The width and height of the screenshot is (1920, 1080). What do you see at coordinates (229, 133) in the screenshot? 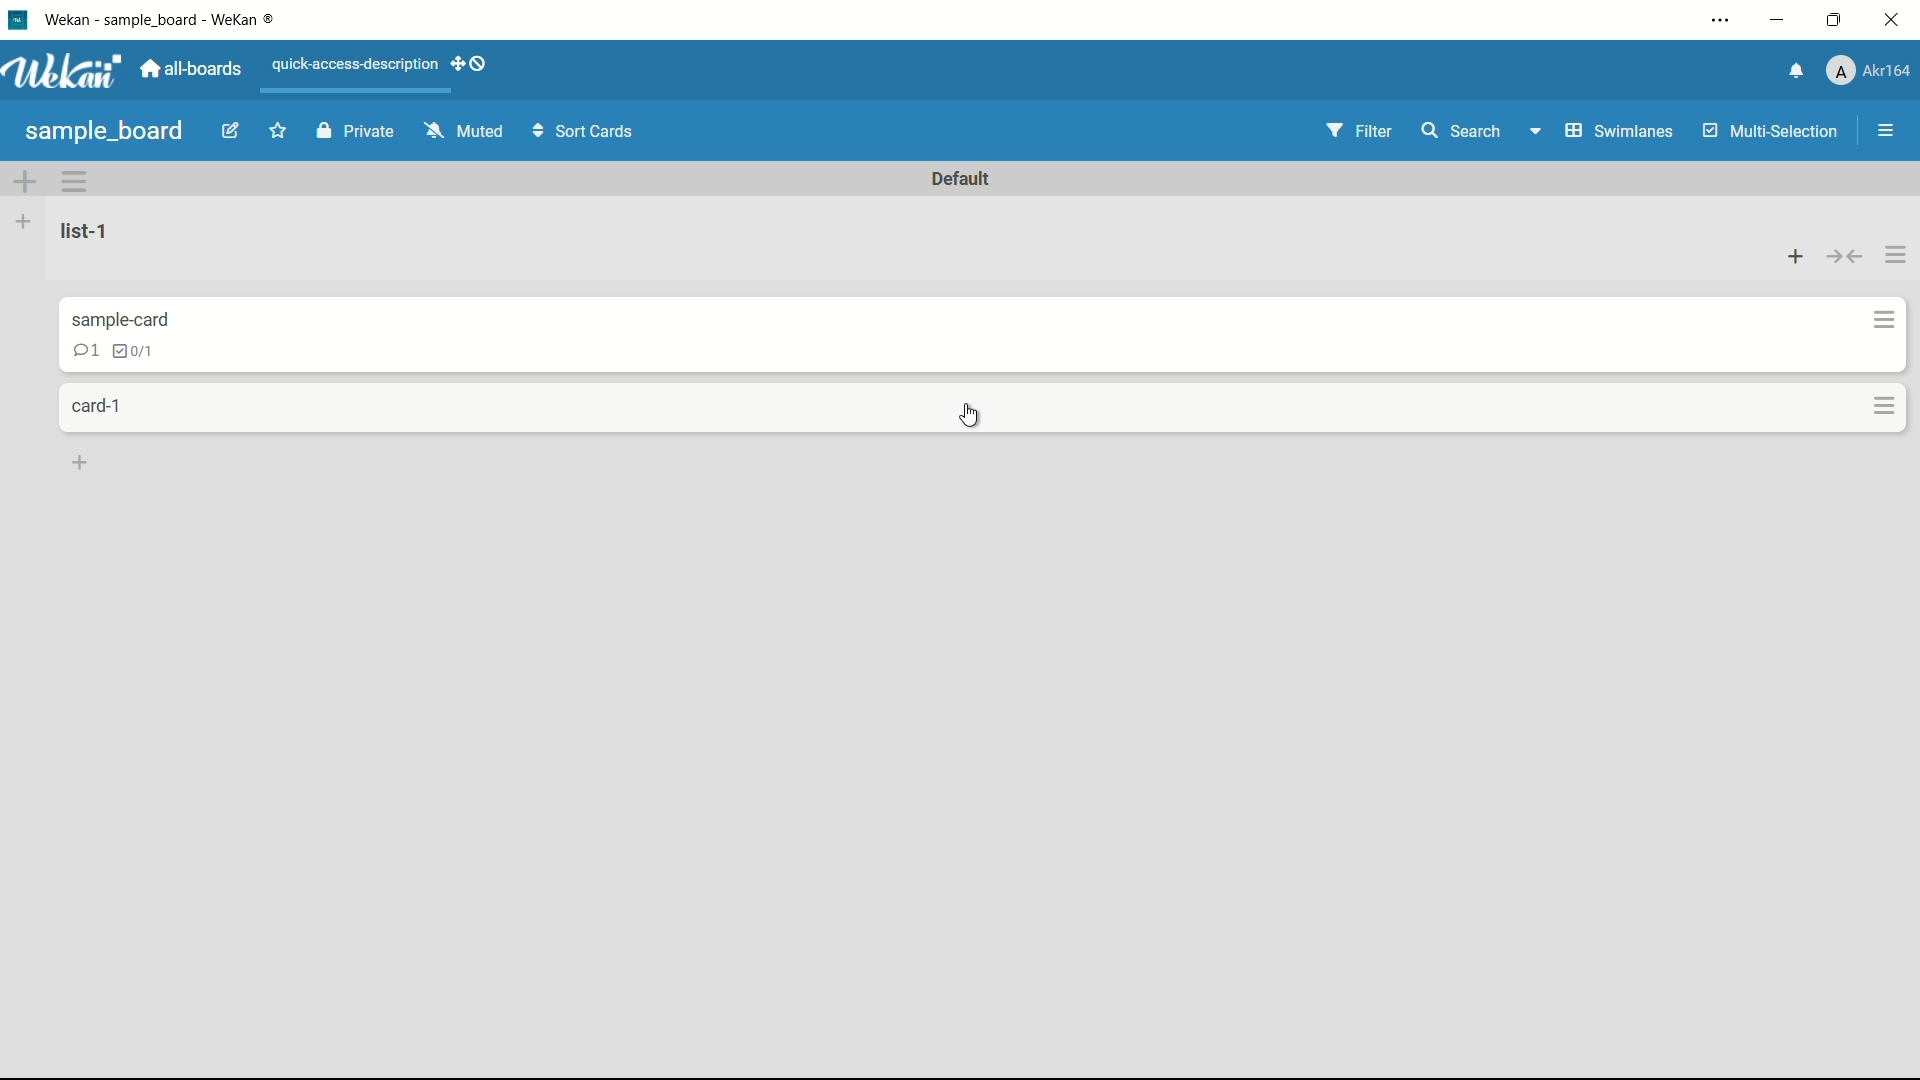
I see `edit` at bounding box center [229, 133].